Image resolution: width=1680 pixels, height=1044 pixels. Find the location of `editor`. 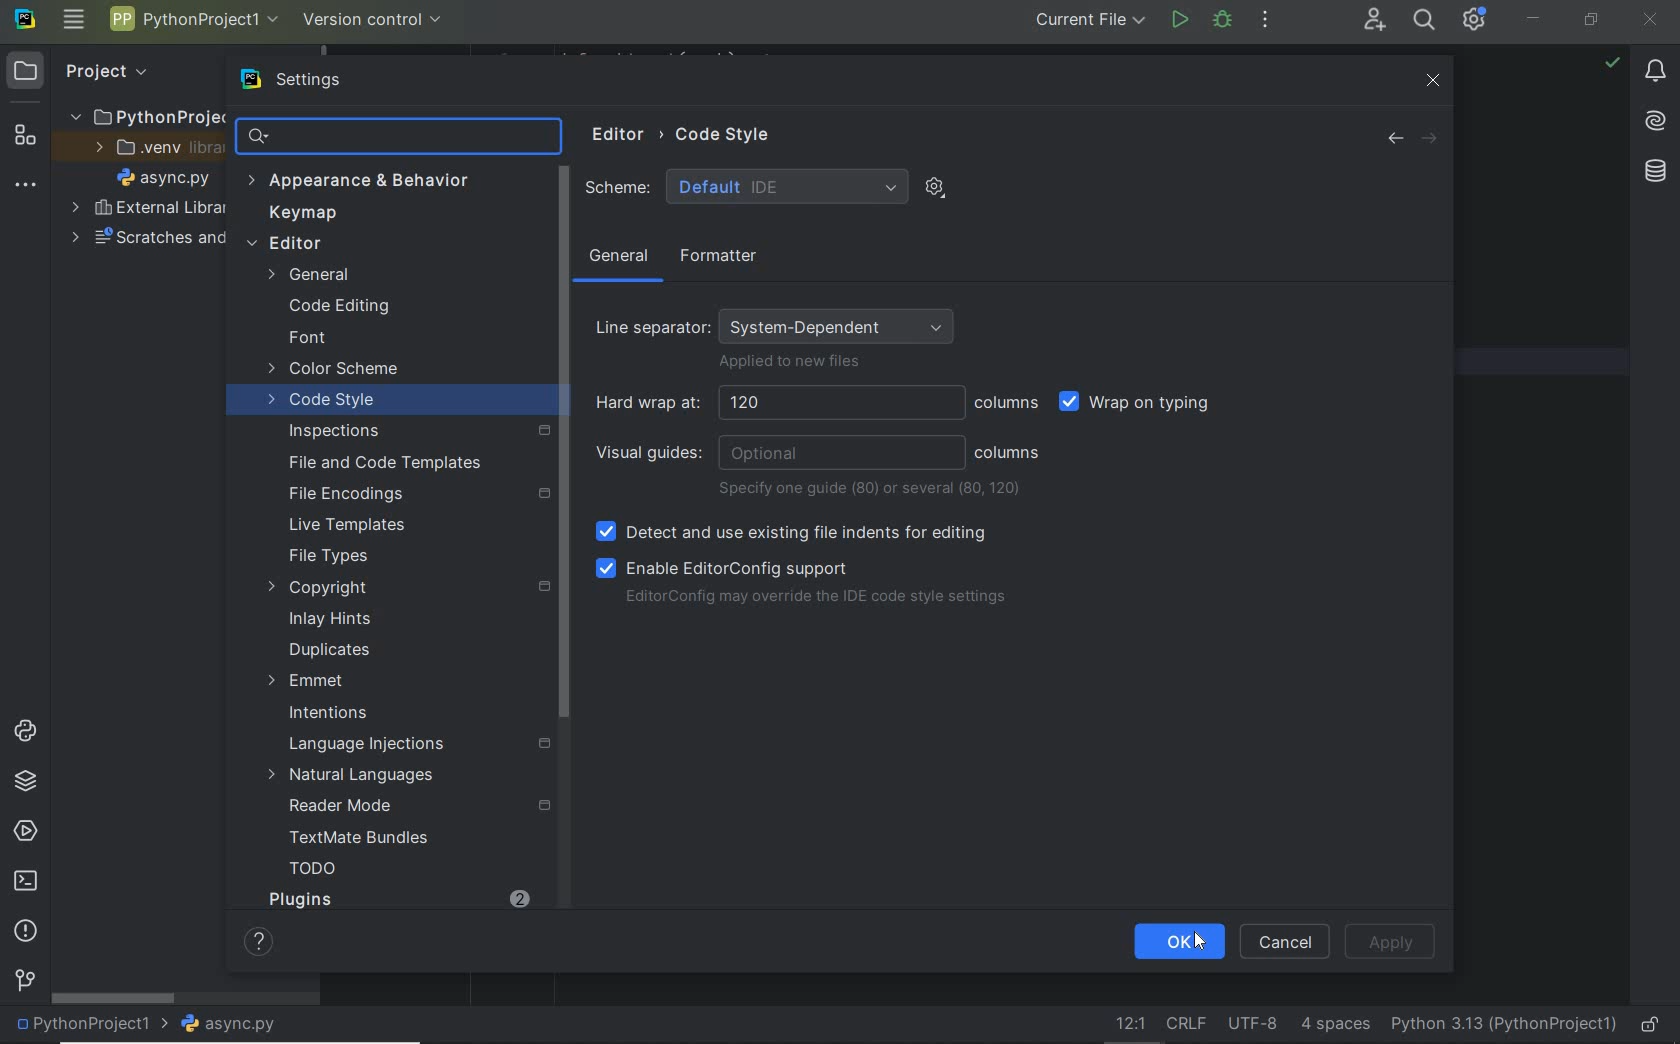

editor is located at coordinates (371, 245).